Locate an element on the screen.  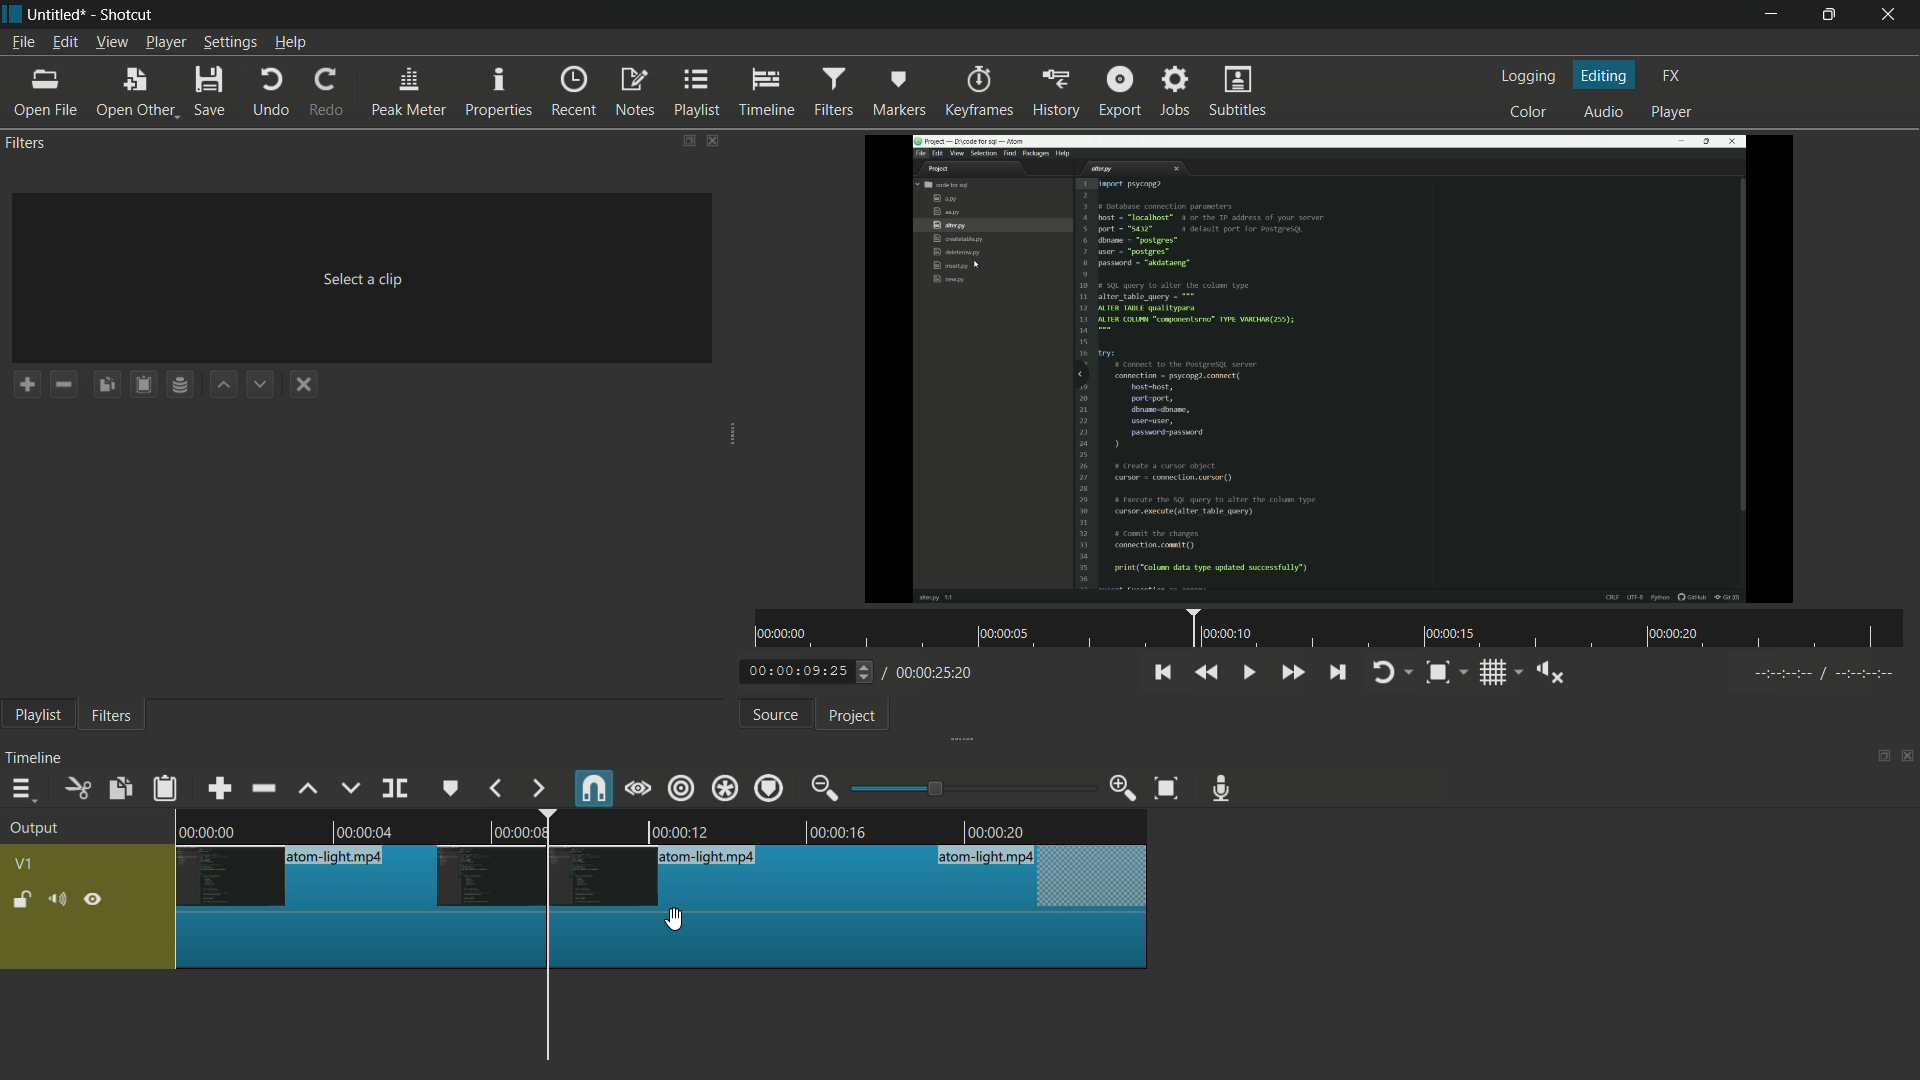
copy checked filters is located at coordinates (122, 788).